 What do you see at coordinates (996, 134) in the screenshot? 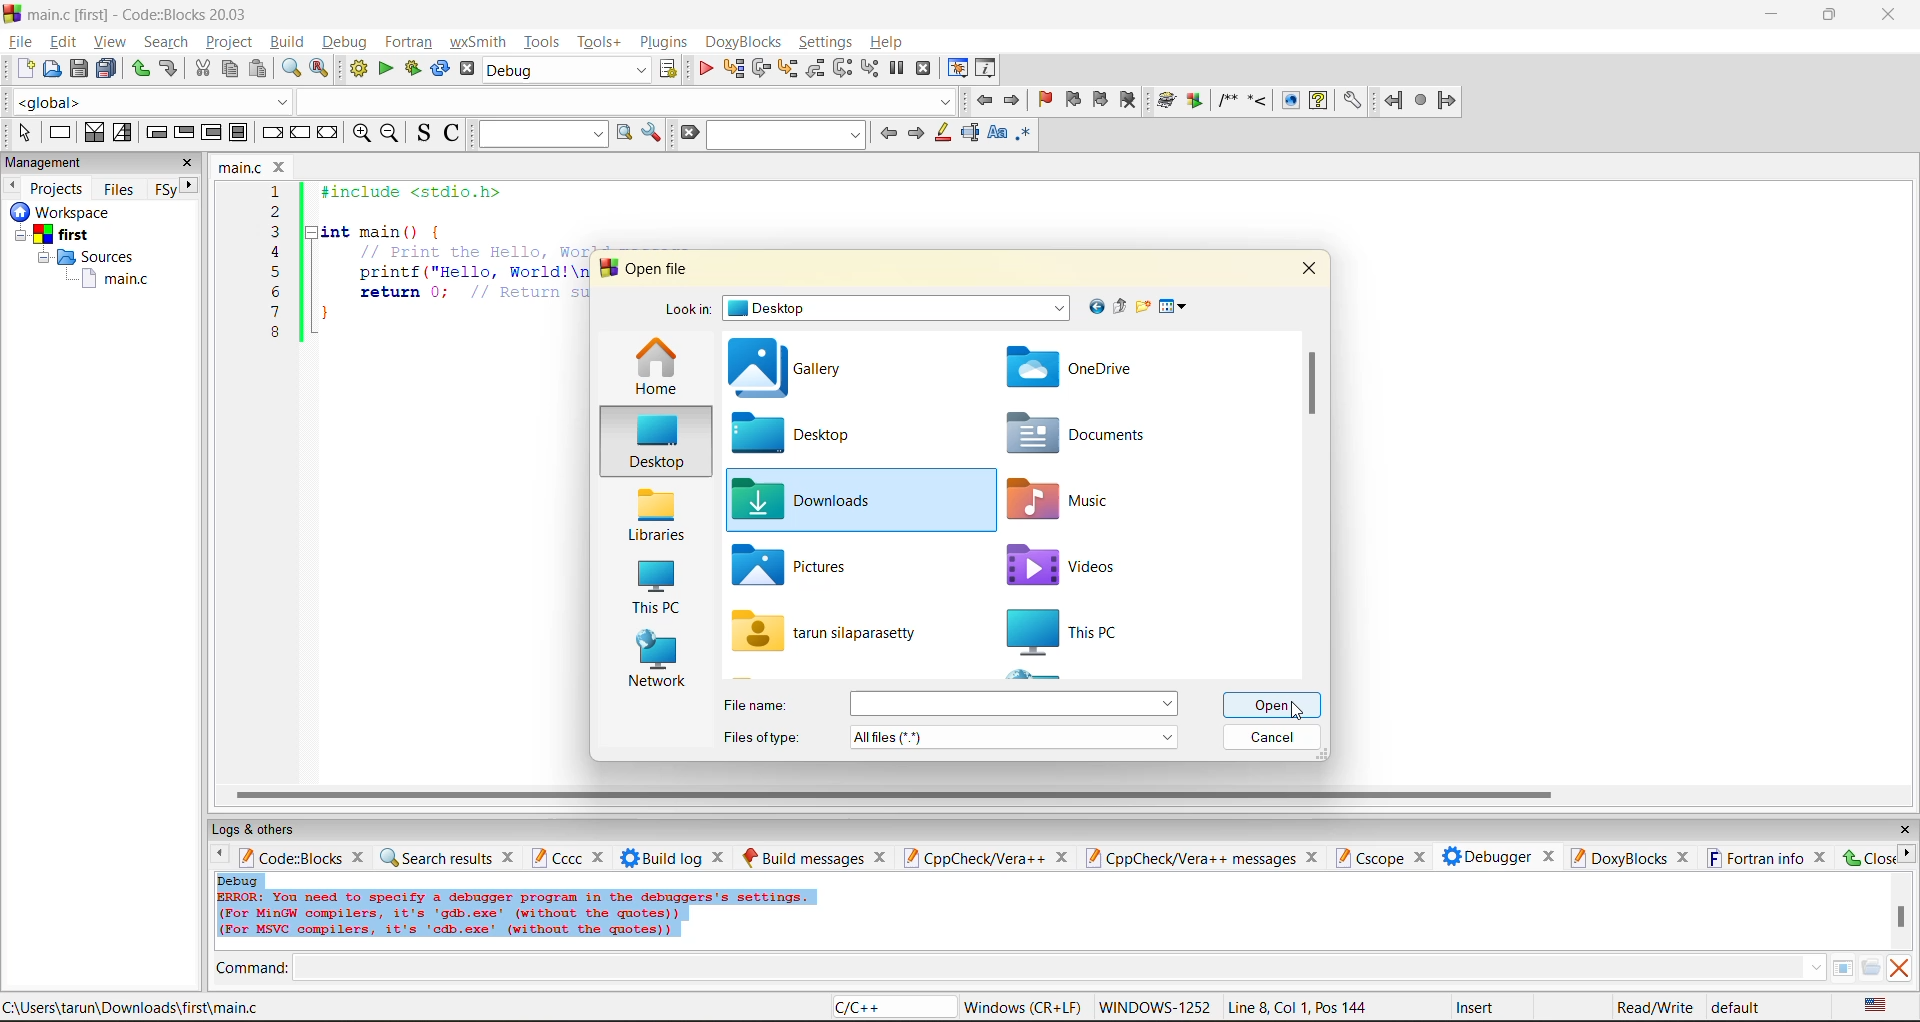
I see `match case` at bounding box center [996, 134].